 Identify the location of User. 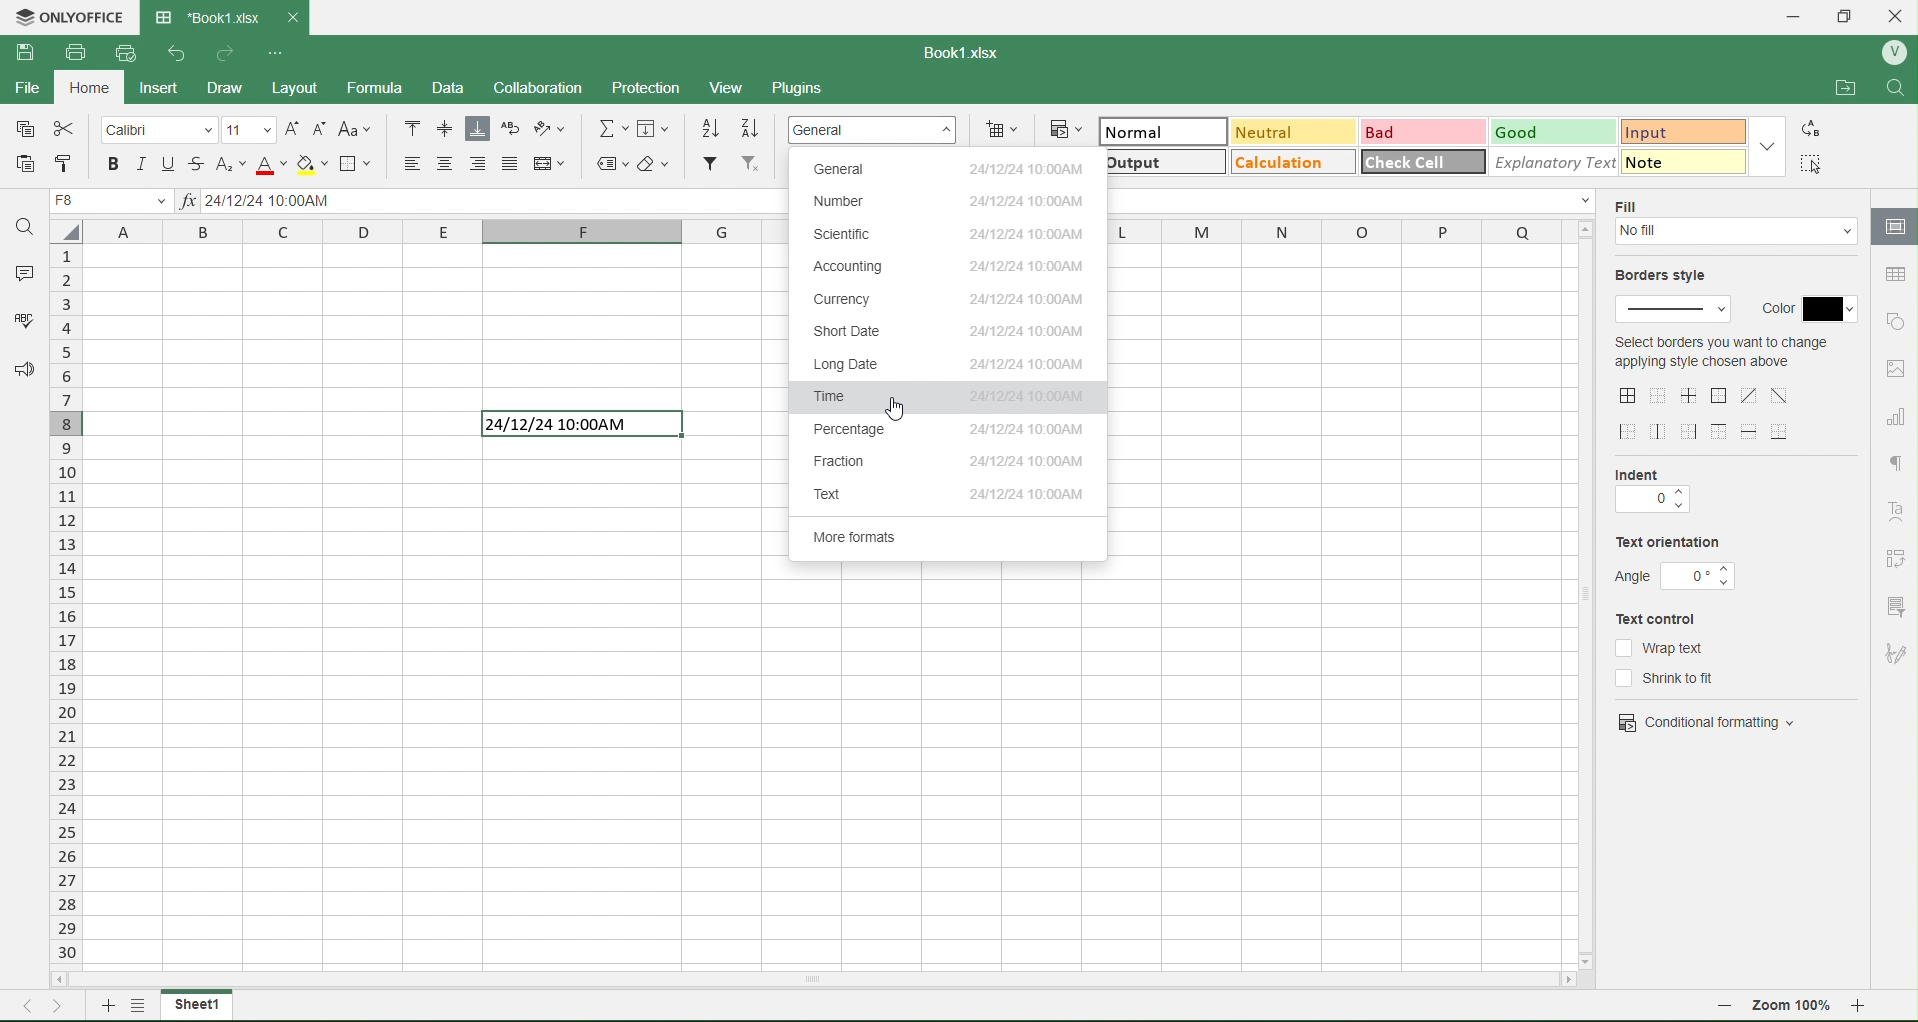
(1893, 53).